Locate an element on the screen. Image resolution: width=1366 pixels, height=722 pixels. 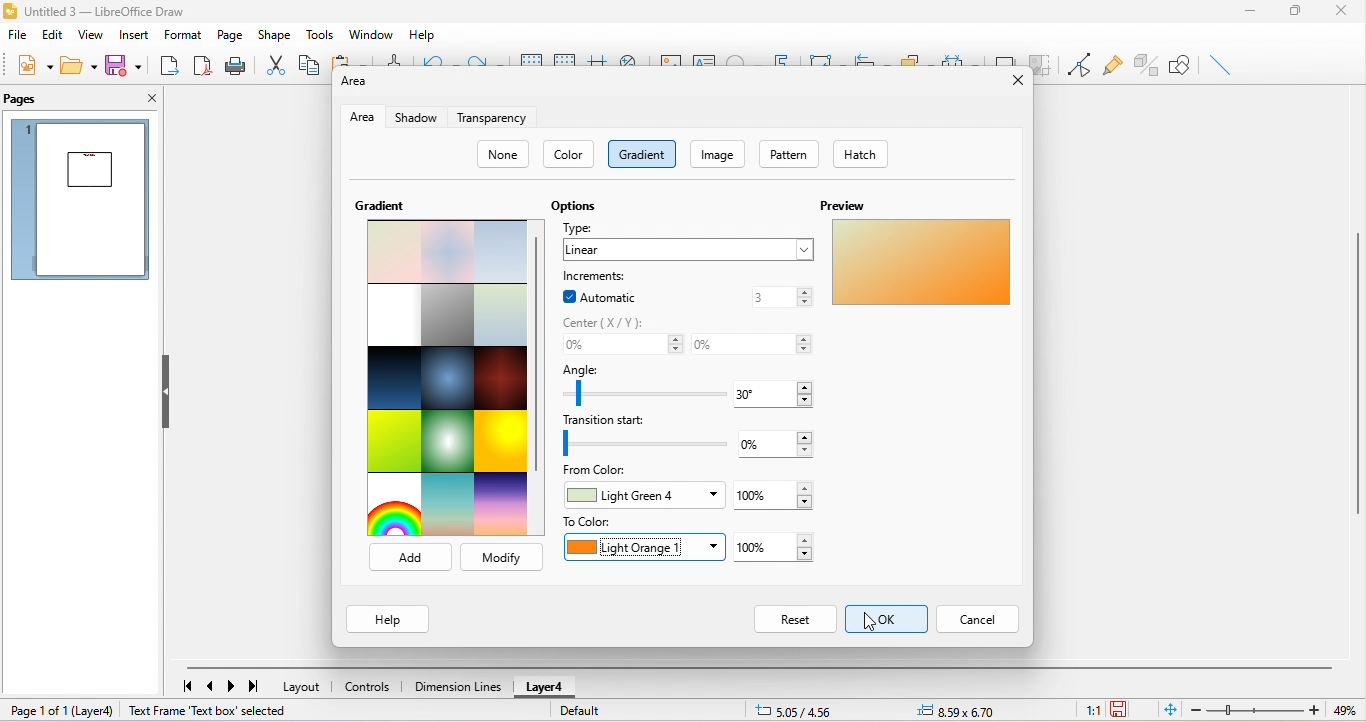
close is located at coordinates (1345, 11).